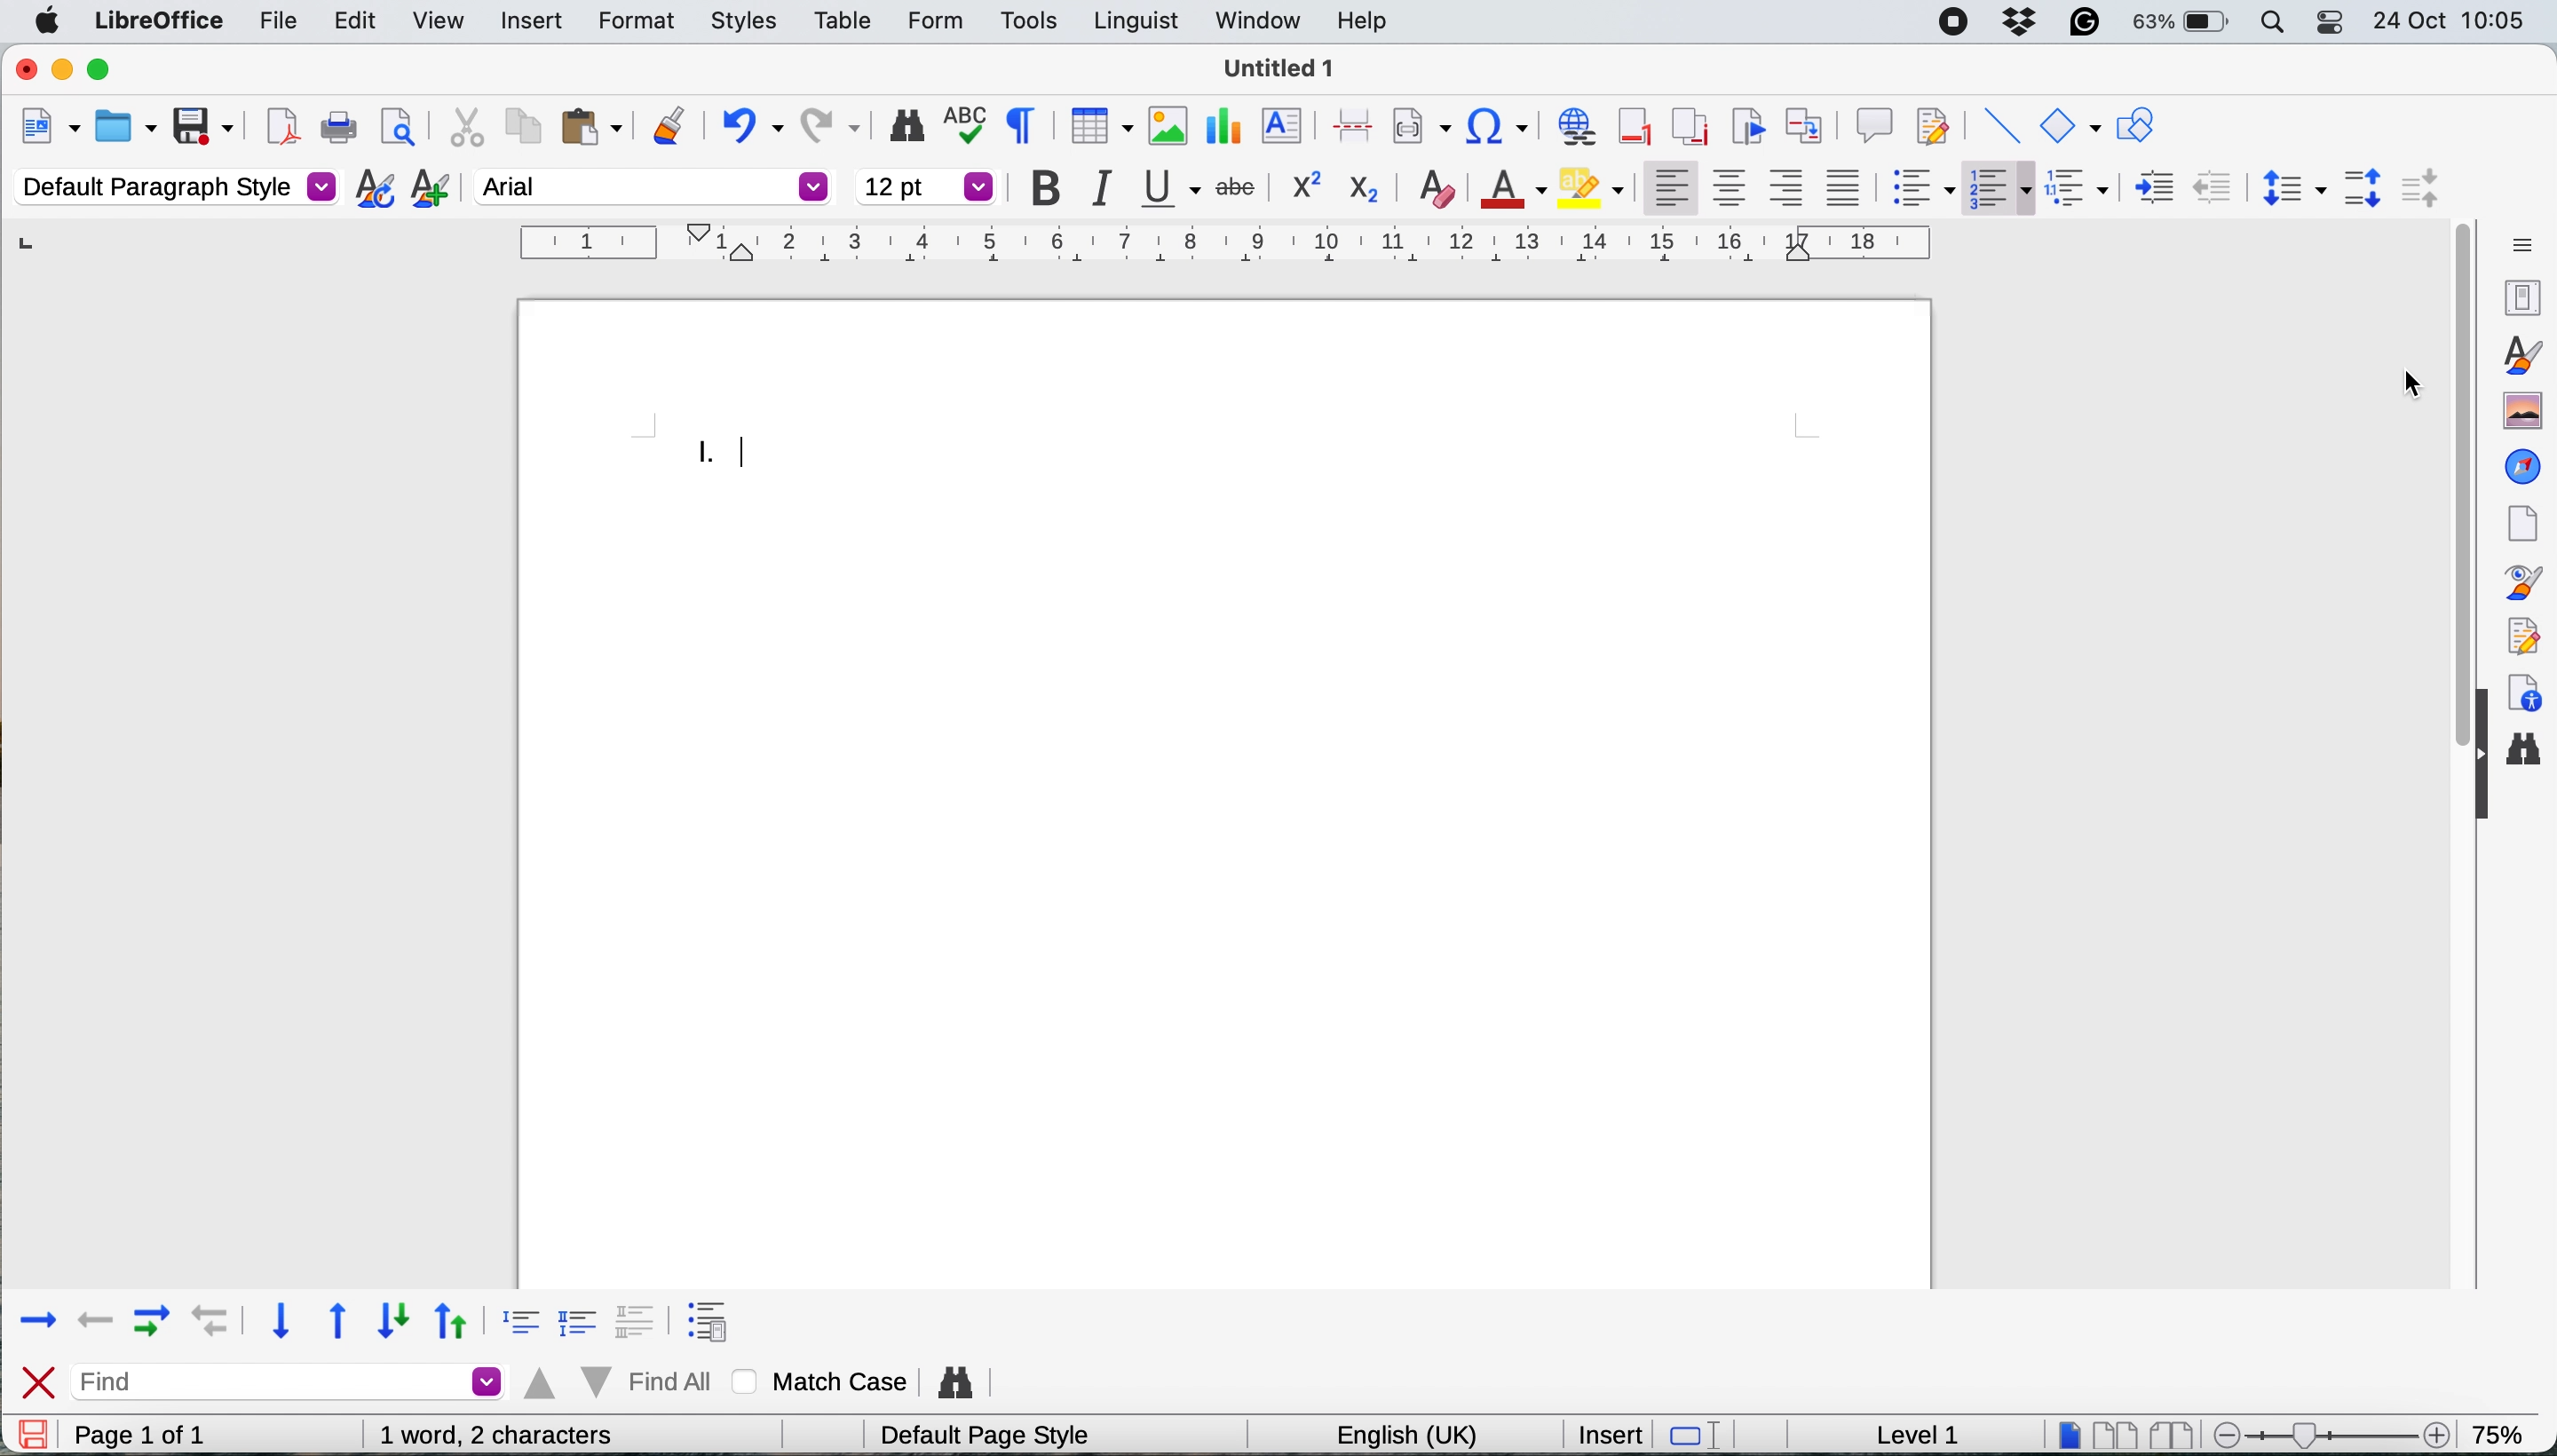  Describe the element at coordinates (520, 125) in the screenshot. I see `copy` at that location.